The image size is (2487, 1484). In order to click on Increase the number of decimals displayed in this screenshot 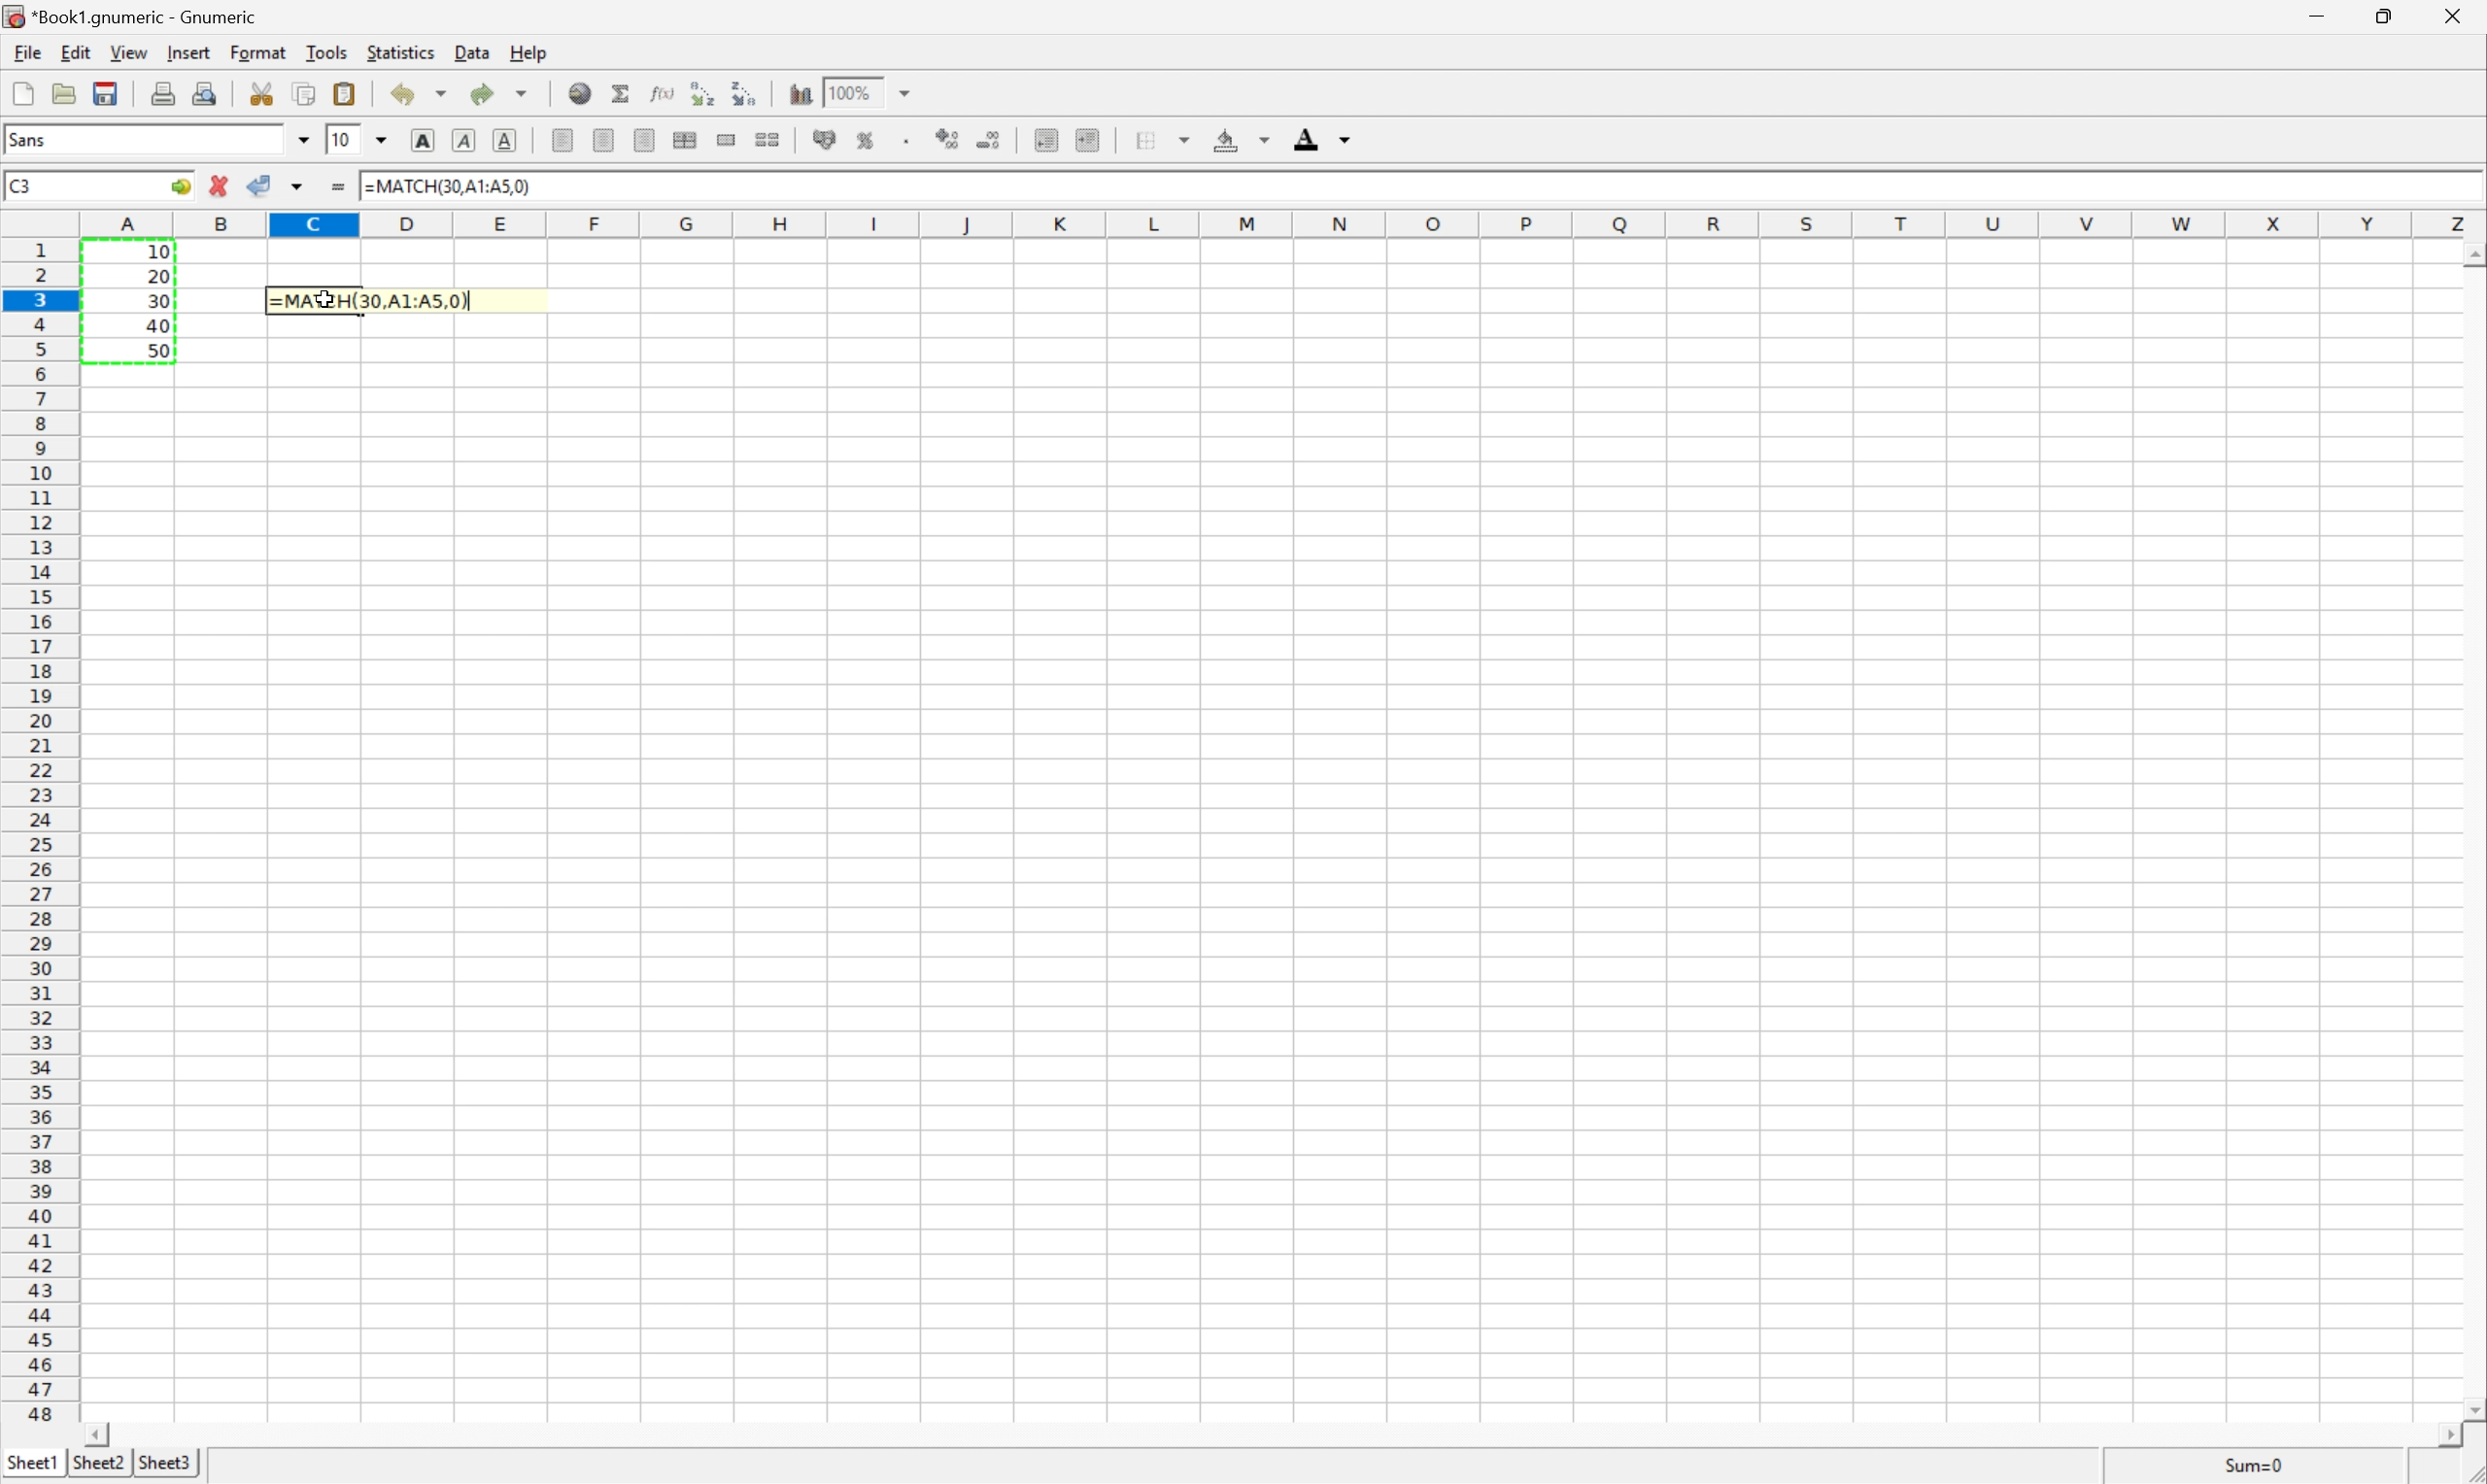, I will do `click(950, 138)`.